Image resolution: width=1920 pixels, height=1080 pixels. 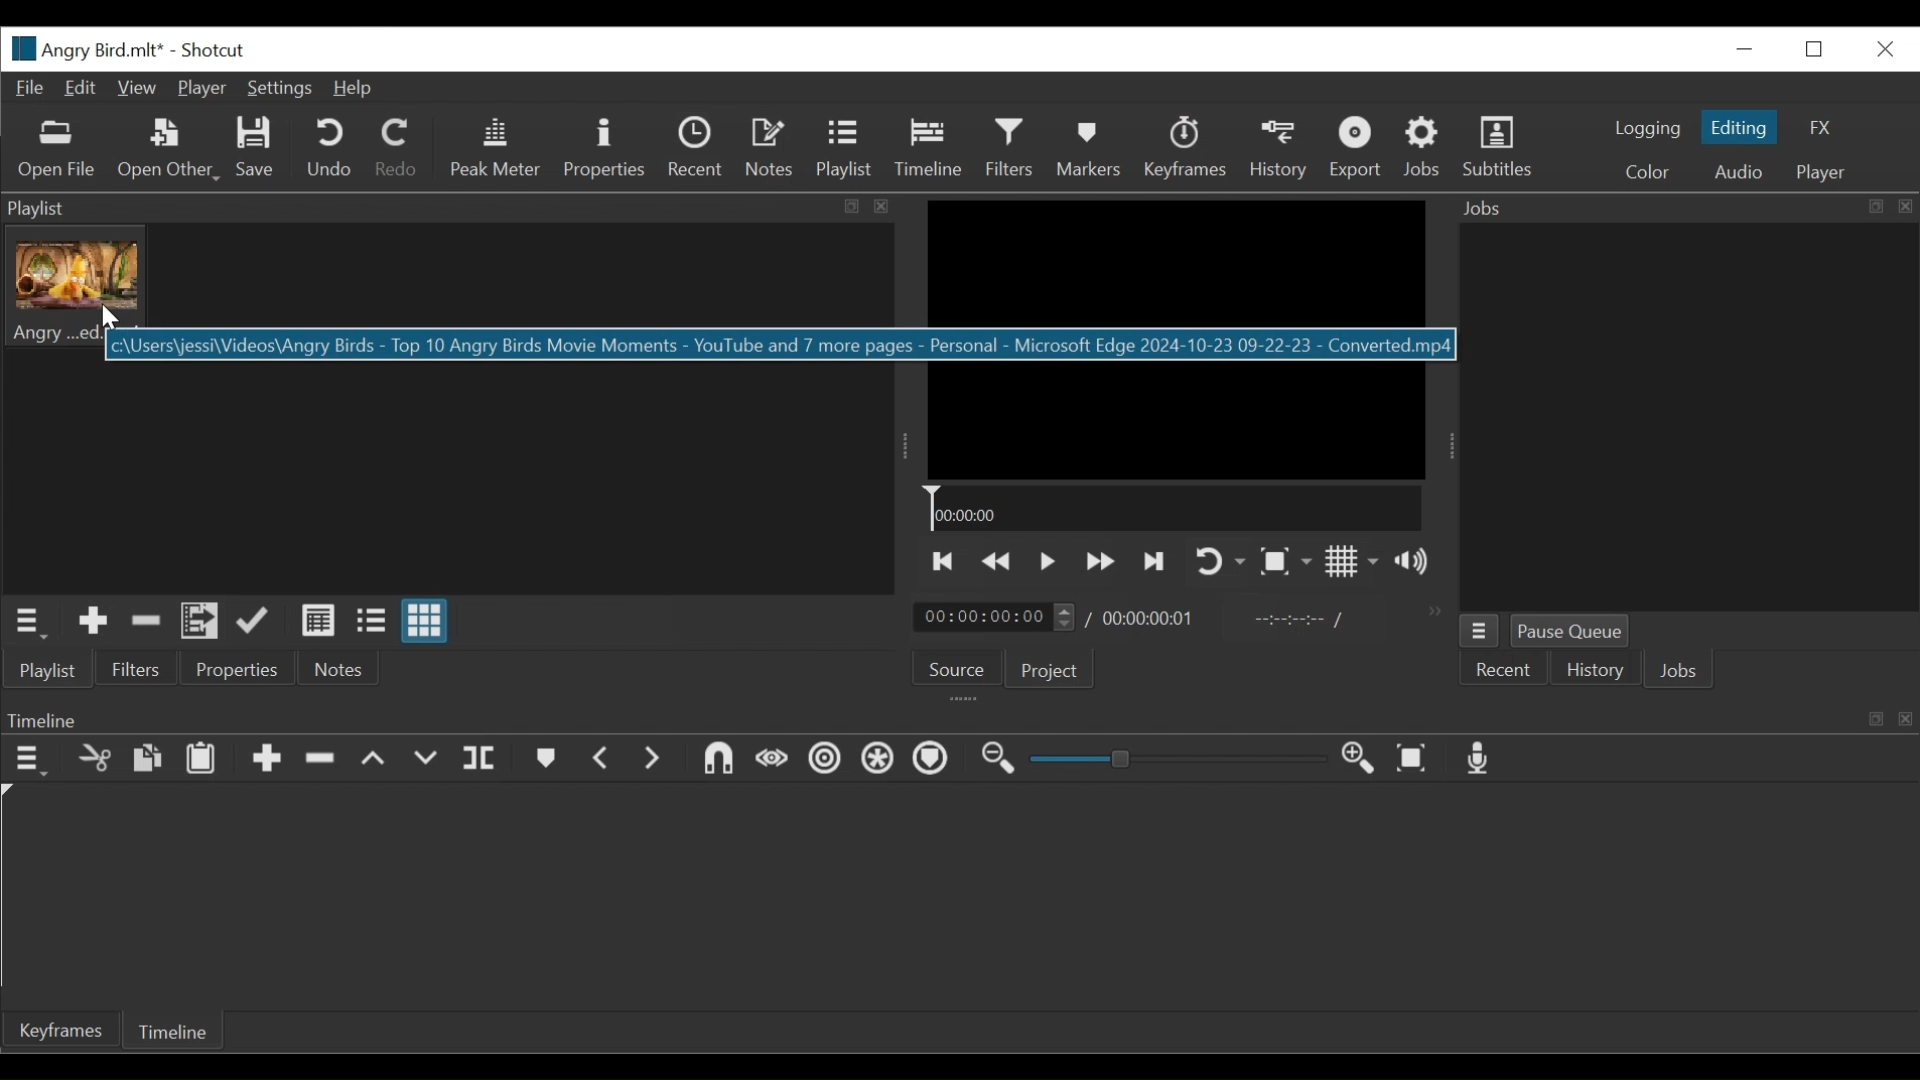 What do you see at coordinates (317, 621) in the screenshot?
I see `View as detail` at bounding box center [317, 621].